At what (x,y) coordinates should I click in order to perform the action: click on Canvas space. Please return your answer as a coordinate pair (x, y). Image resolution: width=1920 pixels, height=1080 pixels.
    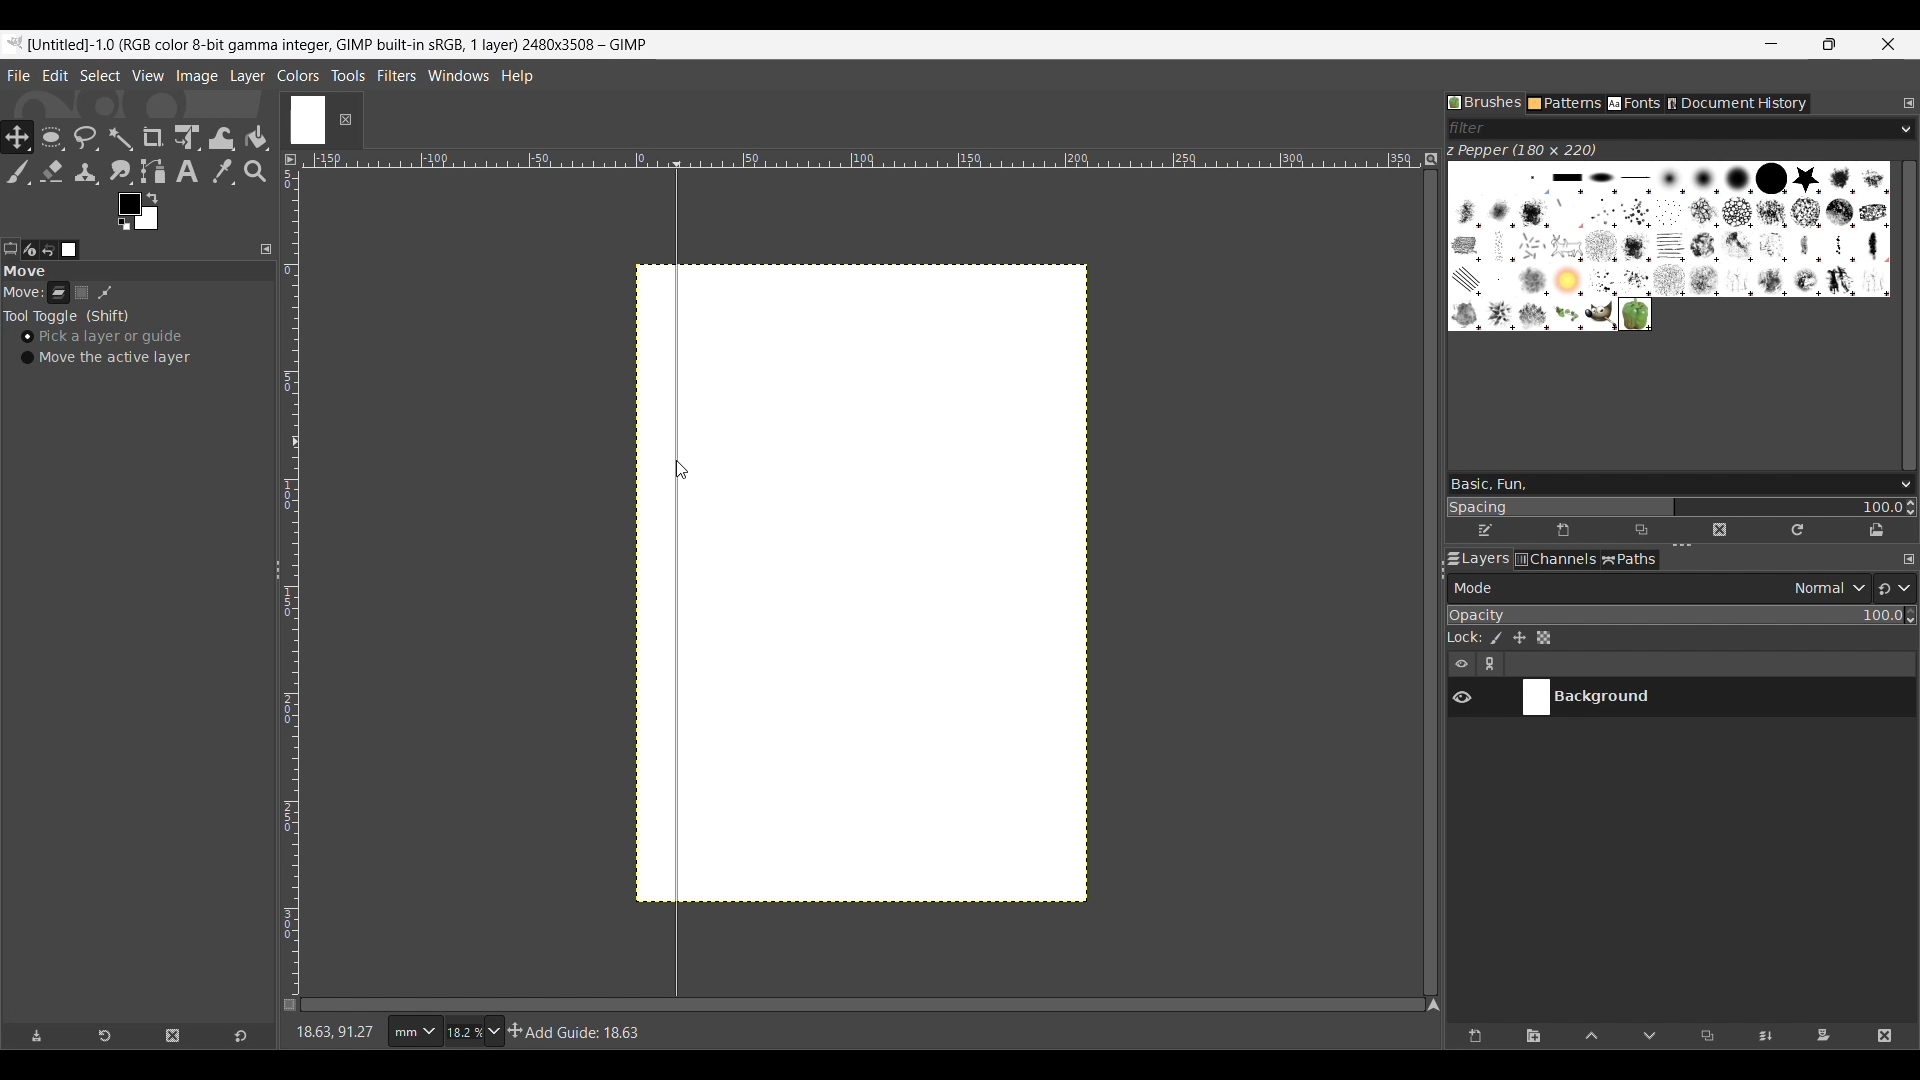
    Looking at the image, I should click on (1002, 582).